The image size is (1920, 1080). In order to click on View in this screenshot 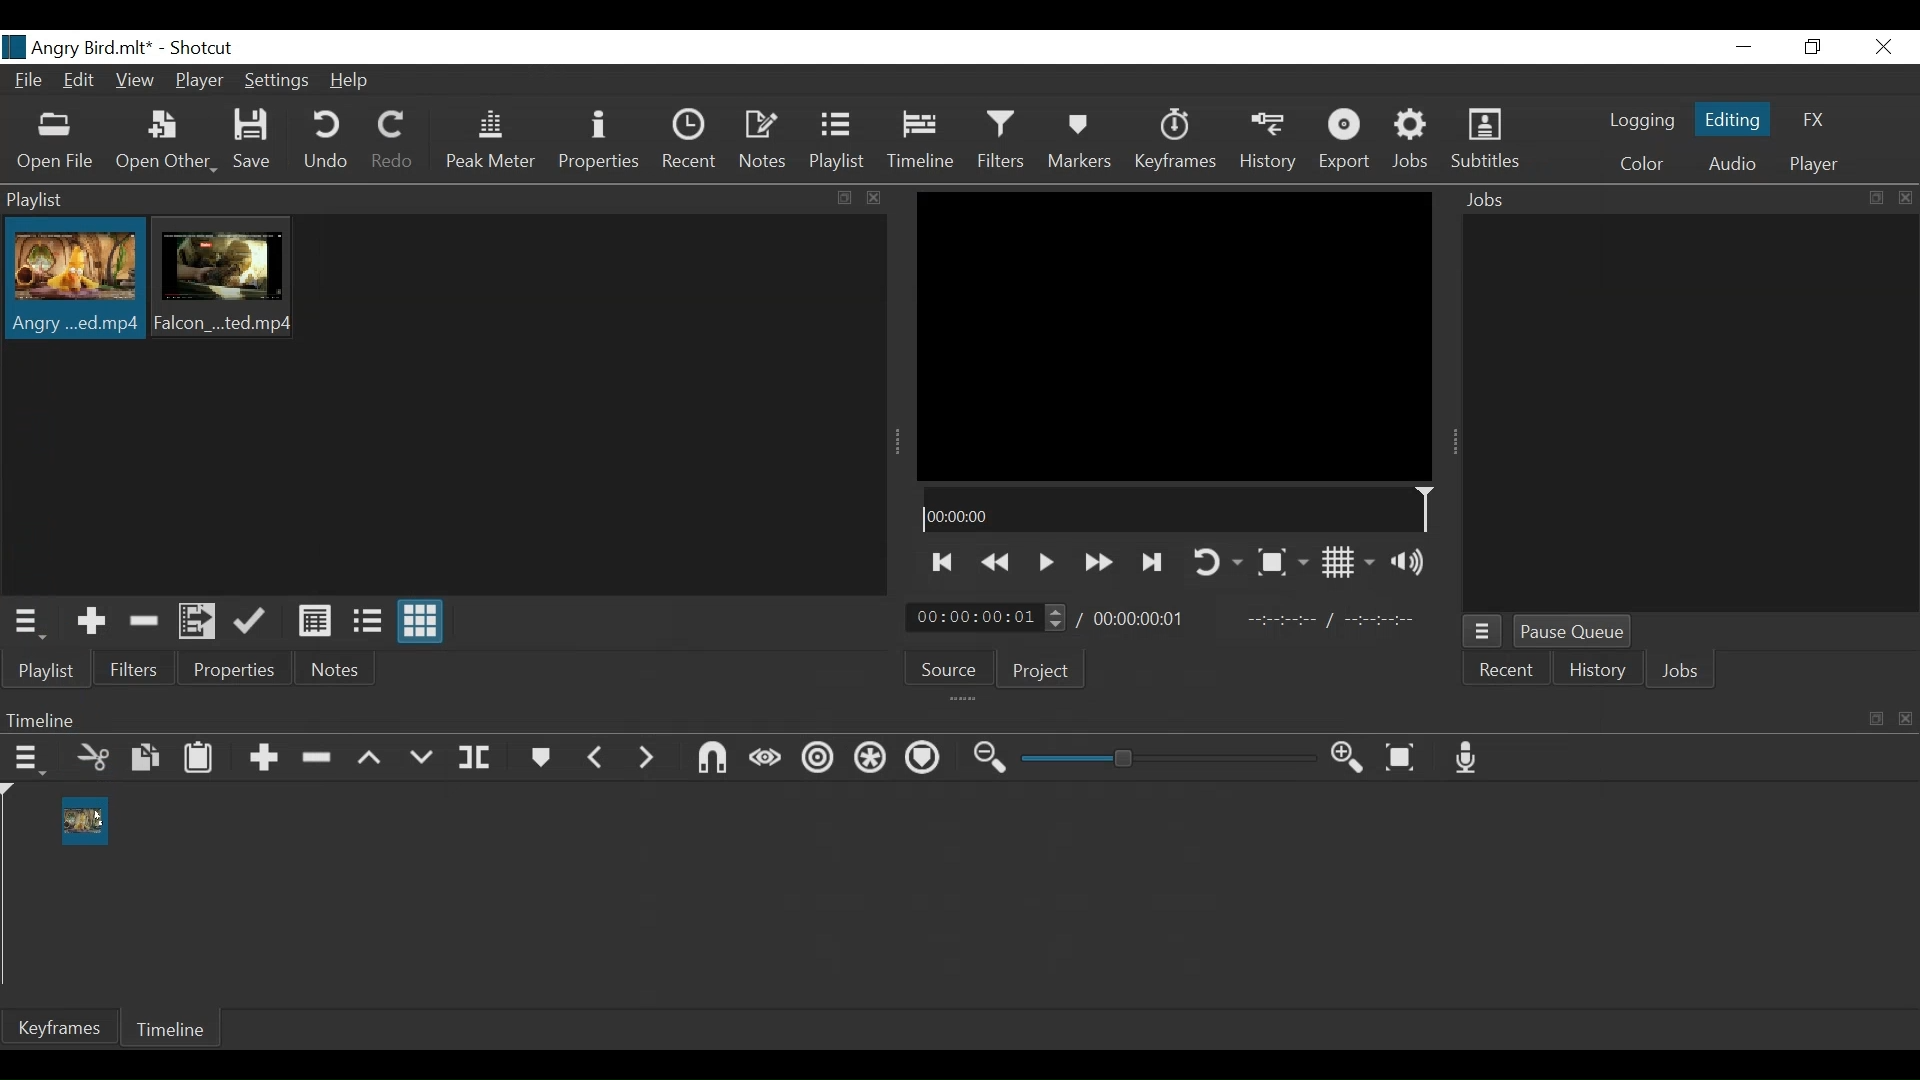, I will do `click(135, 83)`.